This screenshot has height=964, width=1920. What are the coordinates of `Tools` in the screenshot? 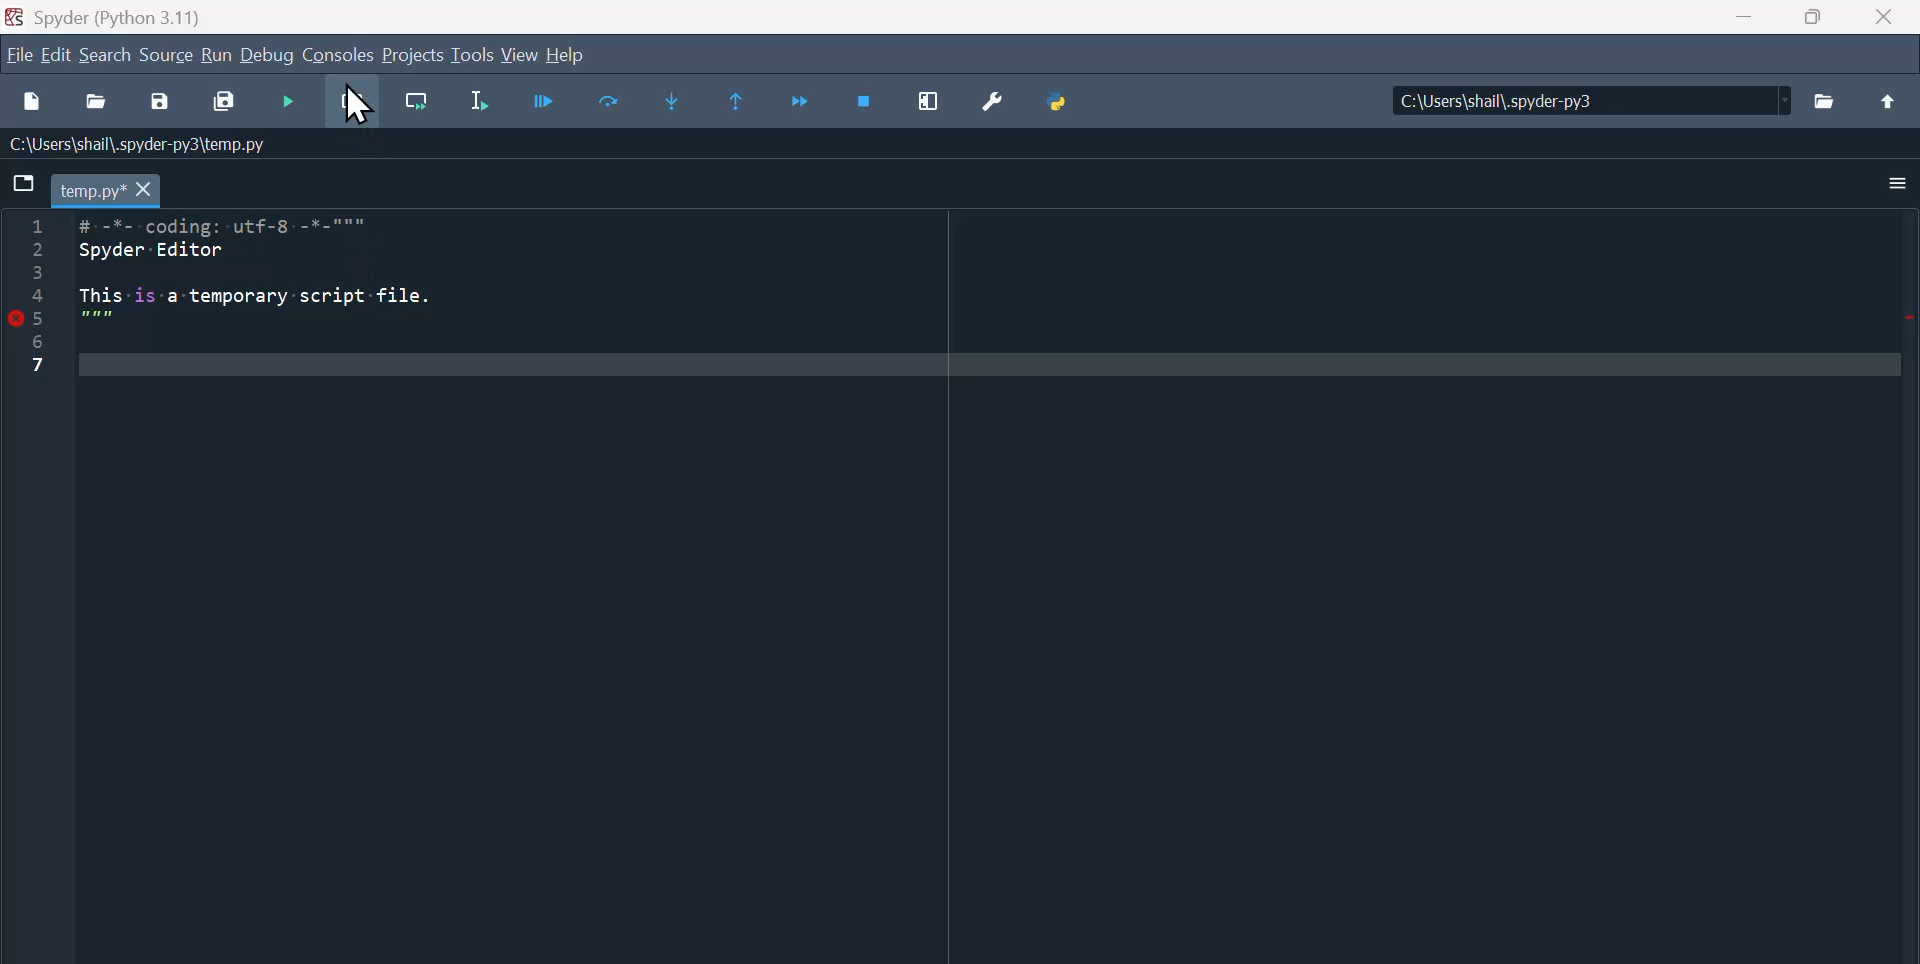 It's located at (473, 54).